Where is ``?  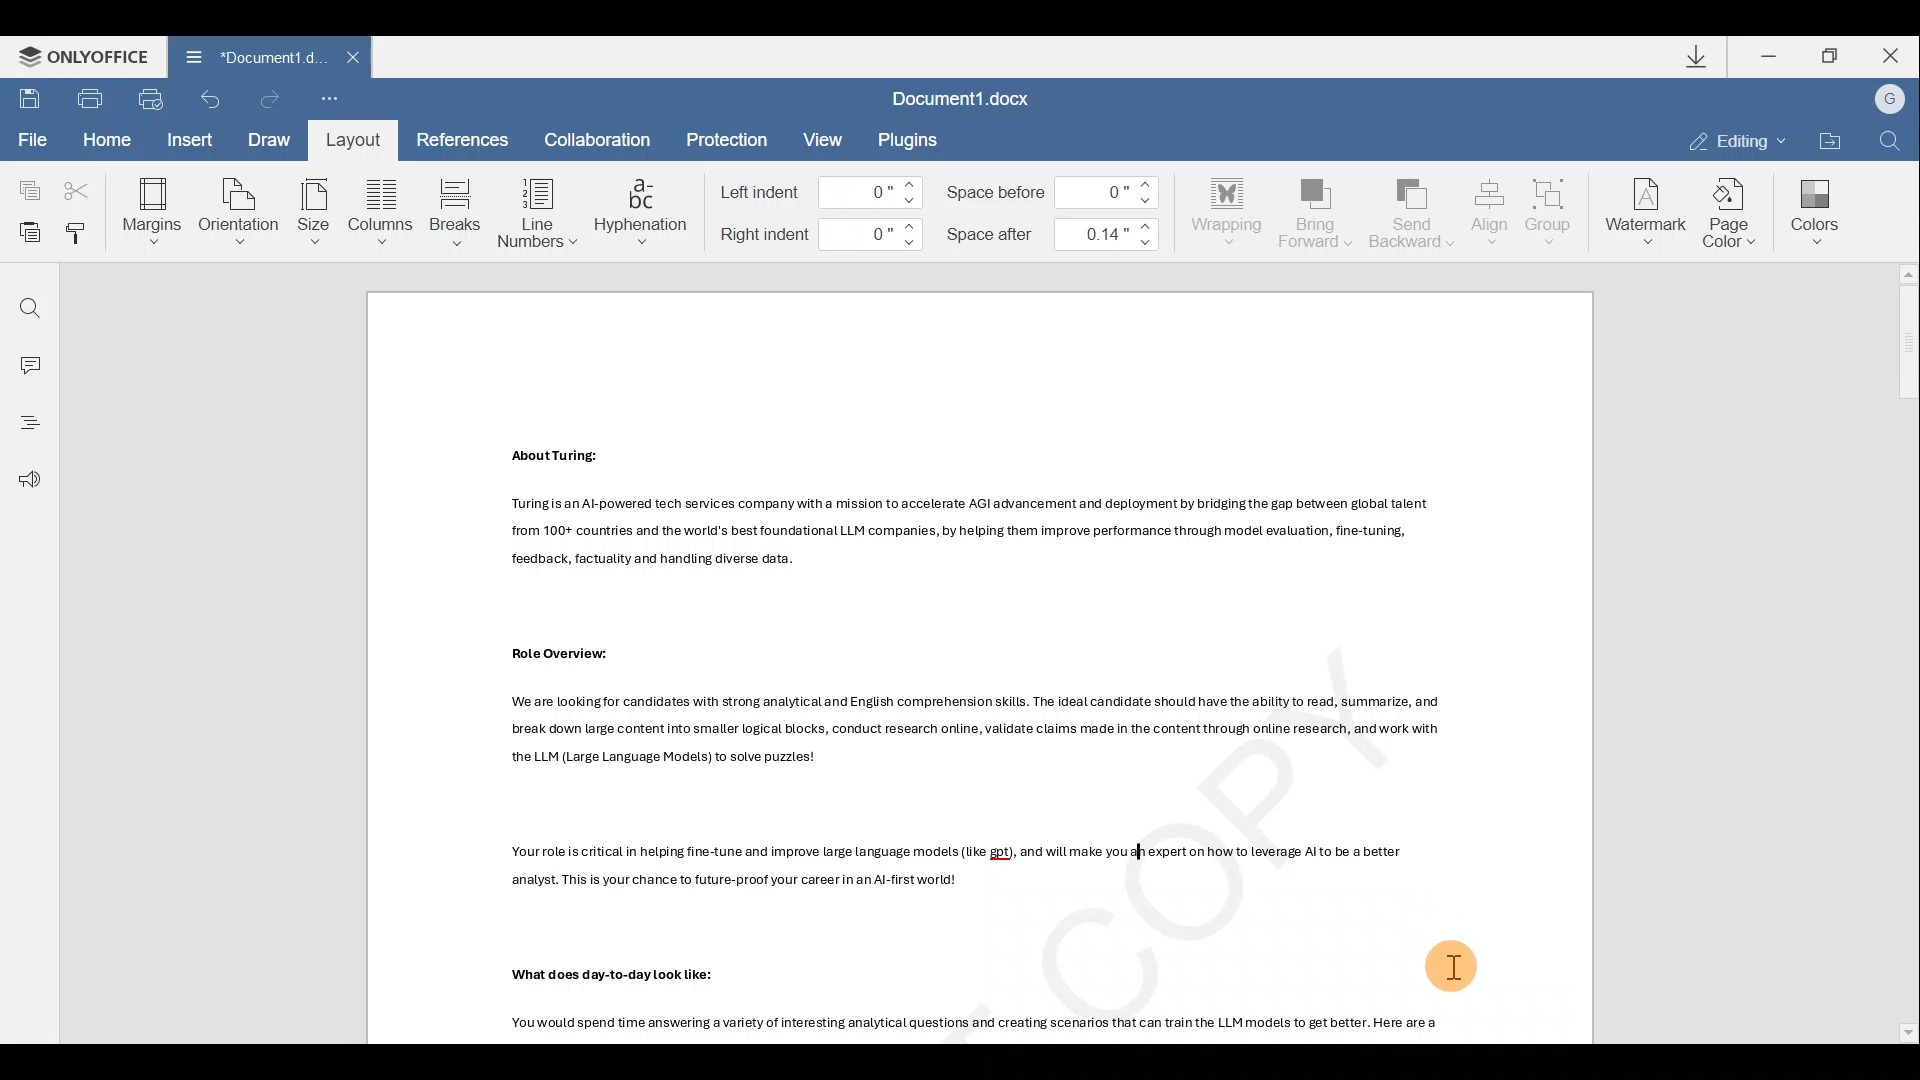
 is located at coordinates (611, 974).